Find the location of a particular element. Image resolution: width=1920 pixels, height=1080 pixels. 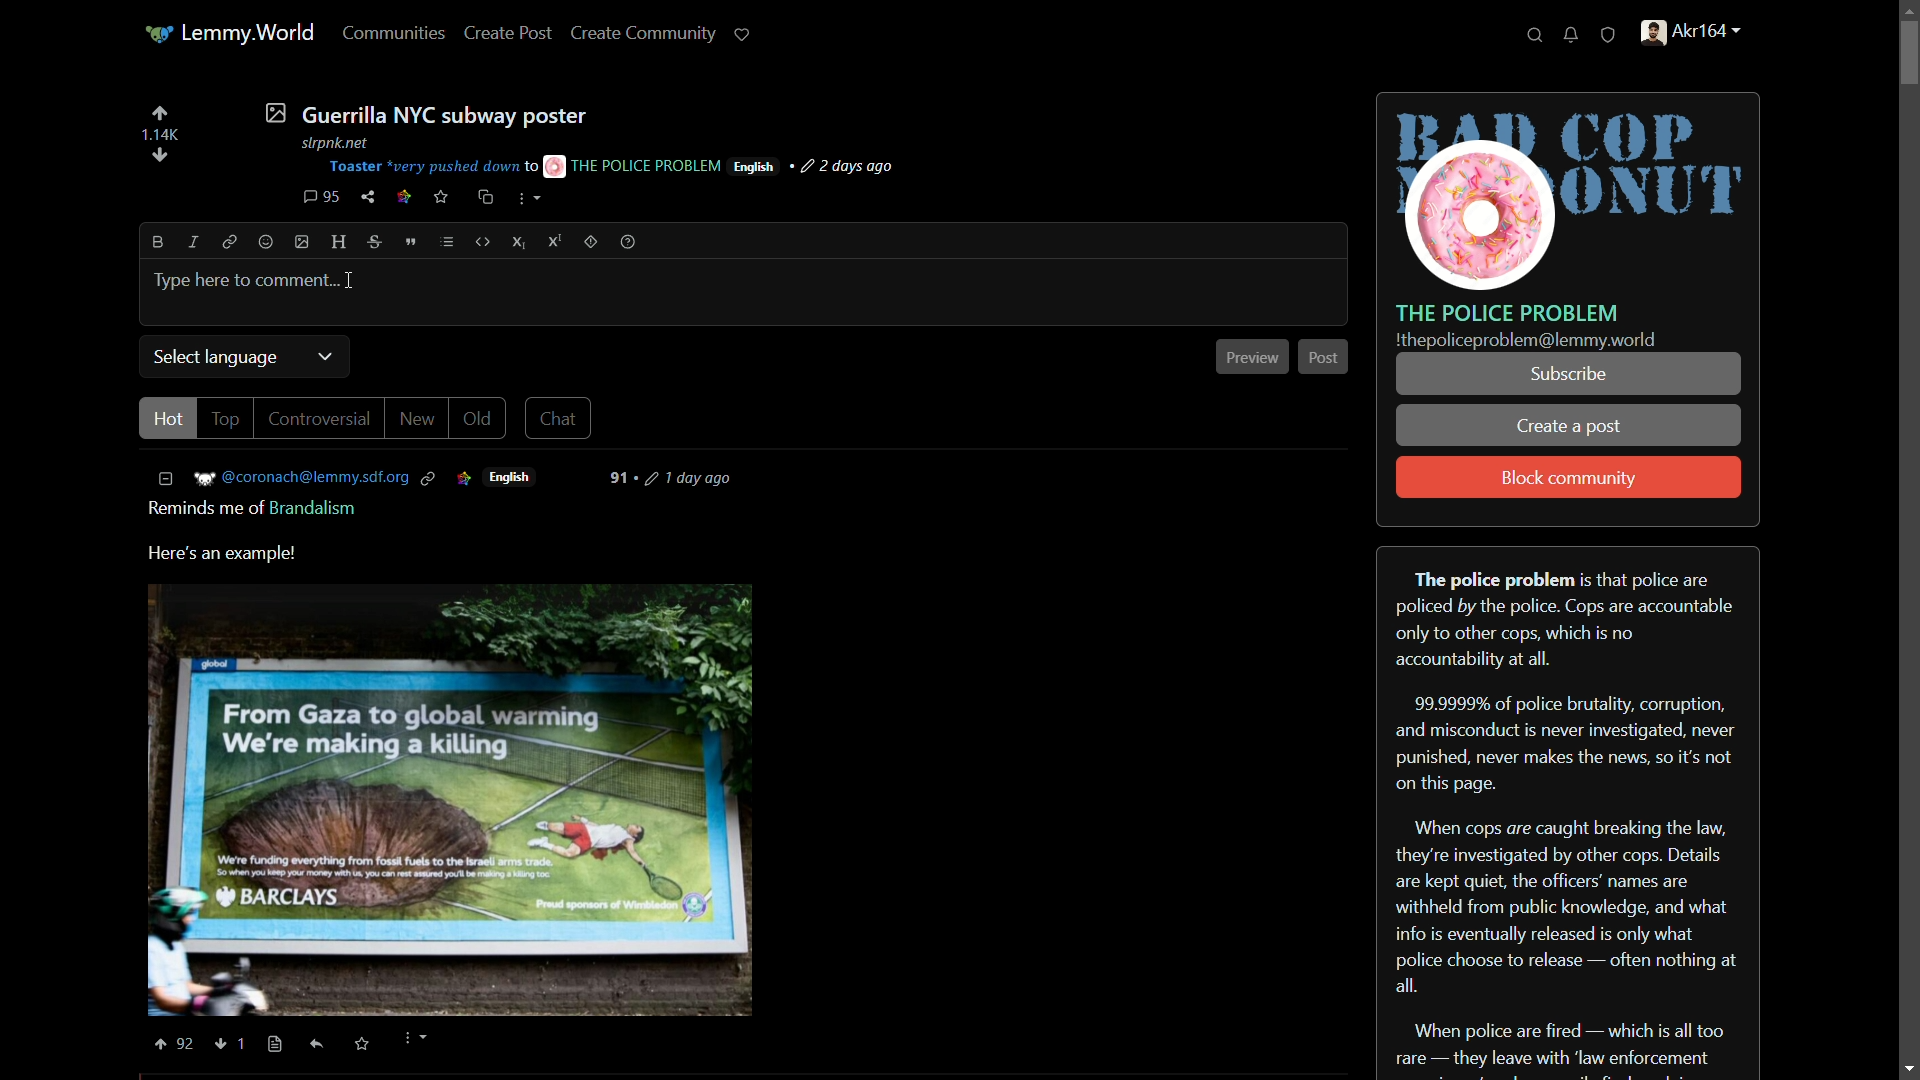

cross-post is located at coordinates (484, 197).